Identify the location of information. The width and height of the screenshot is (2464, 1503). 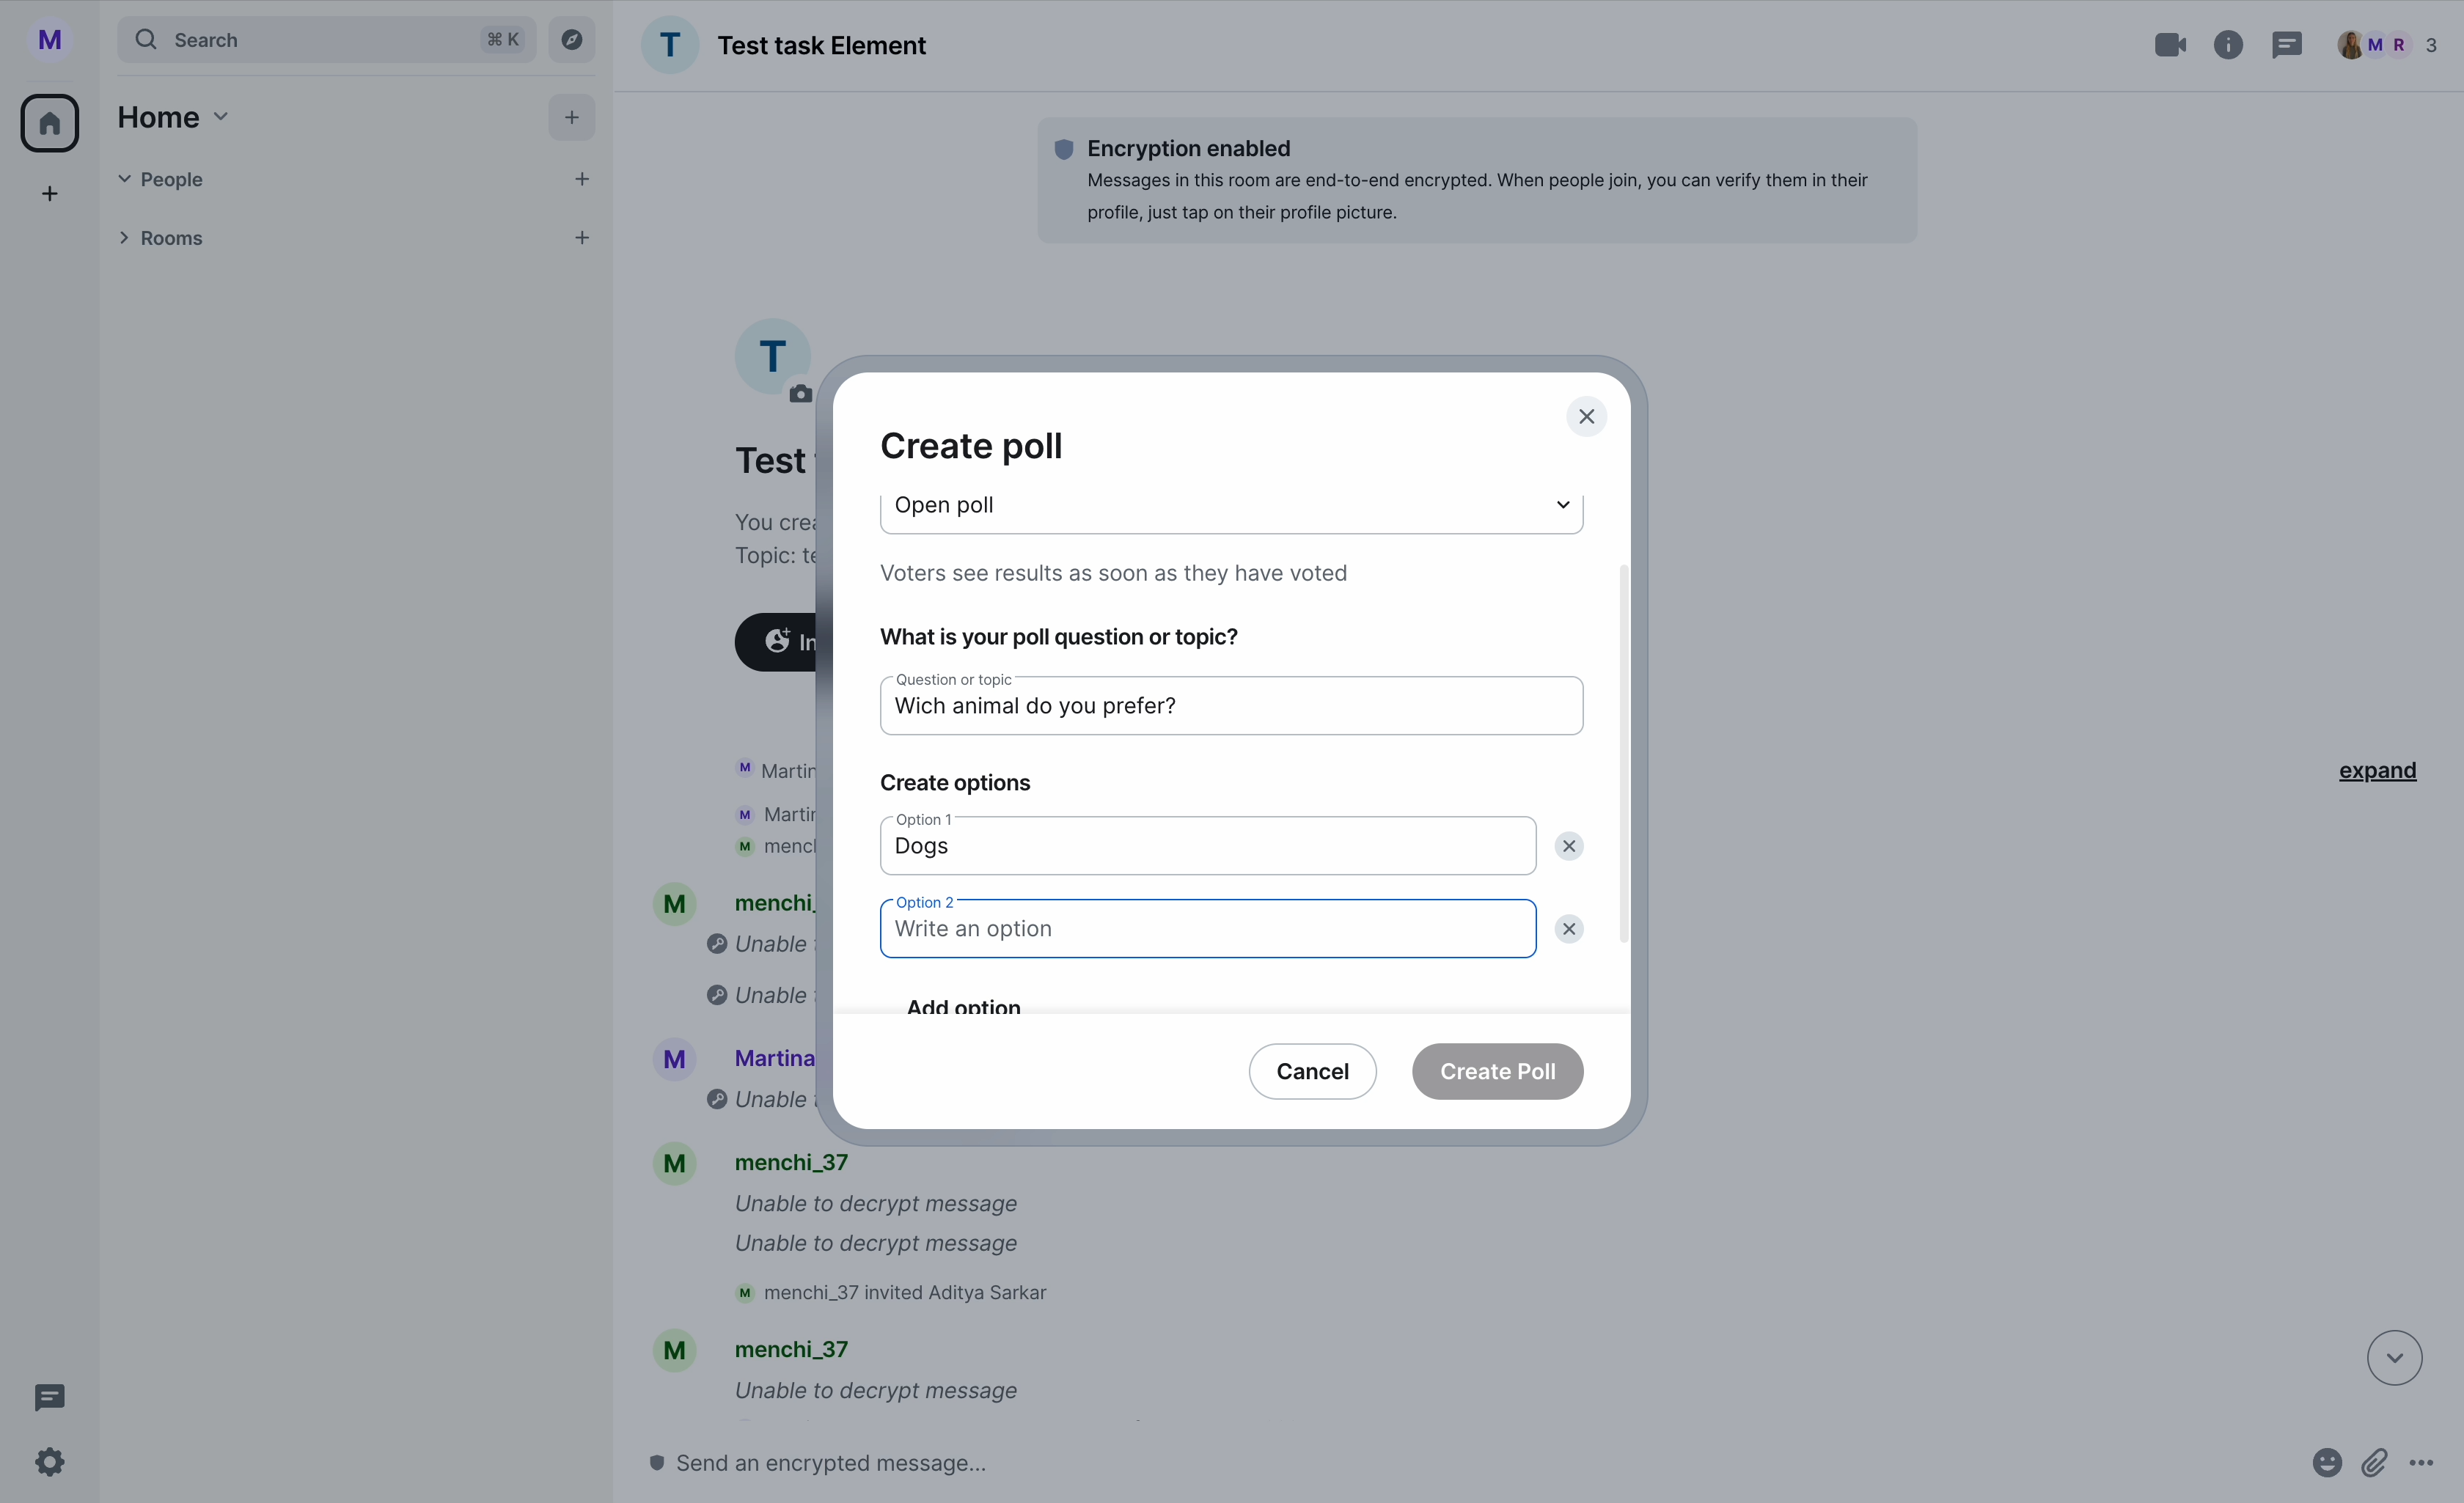
(2230, 41).